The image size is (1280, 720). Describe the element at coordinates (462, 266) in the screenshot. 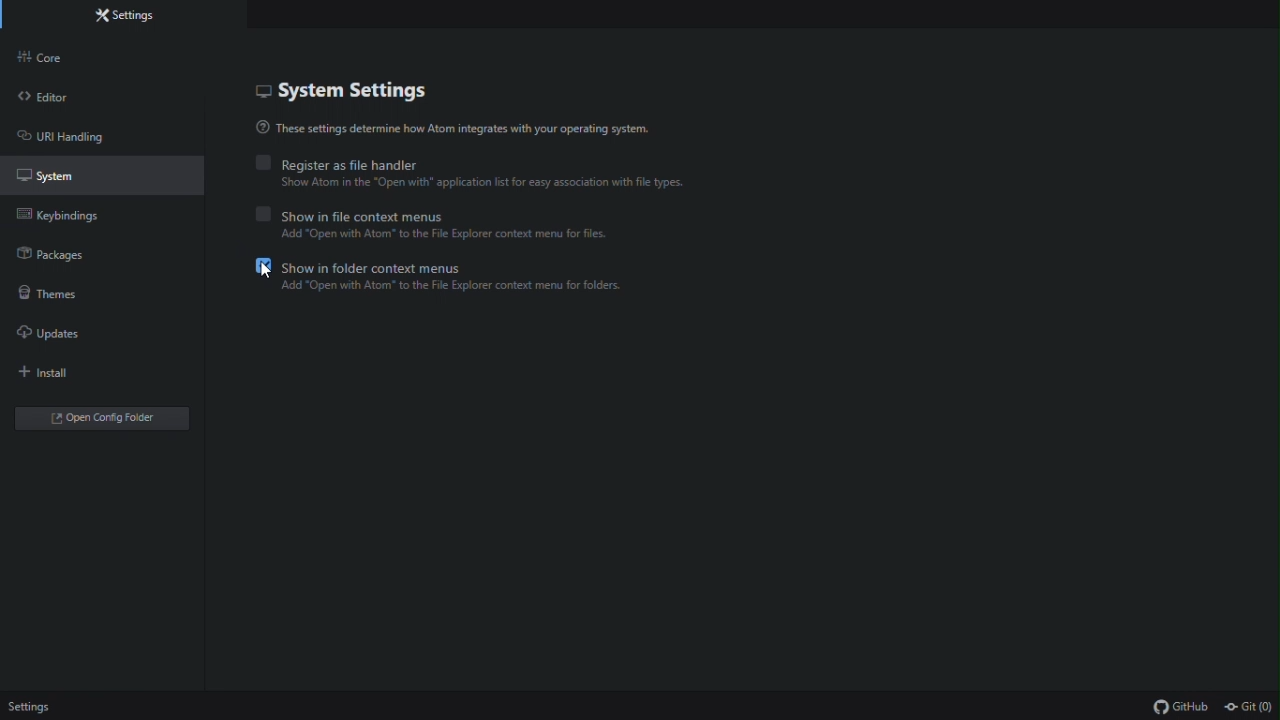

I see `Show in folder context menu` at that location.